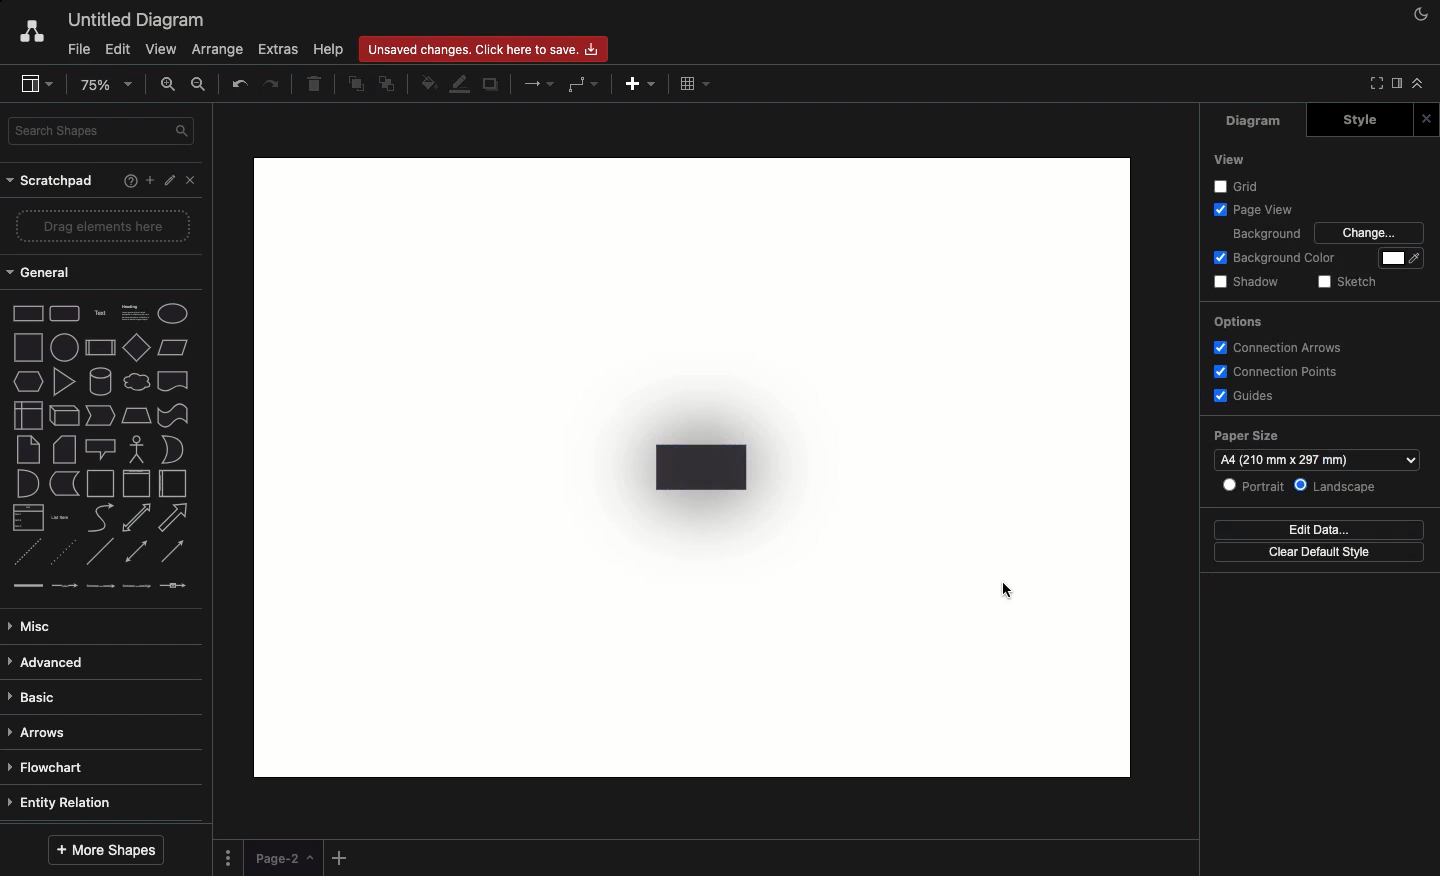 The width and height of the screenshot is (1440, 876). Describe the element at coordinates (62, 448) in the screenshot. I see `card` at that location.